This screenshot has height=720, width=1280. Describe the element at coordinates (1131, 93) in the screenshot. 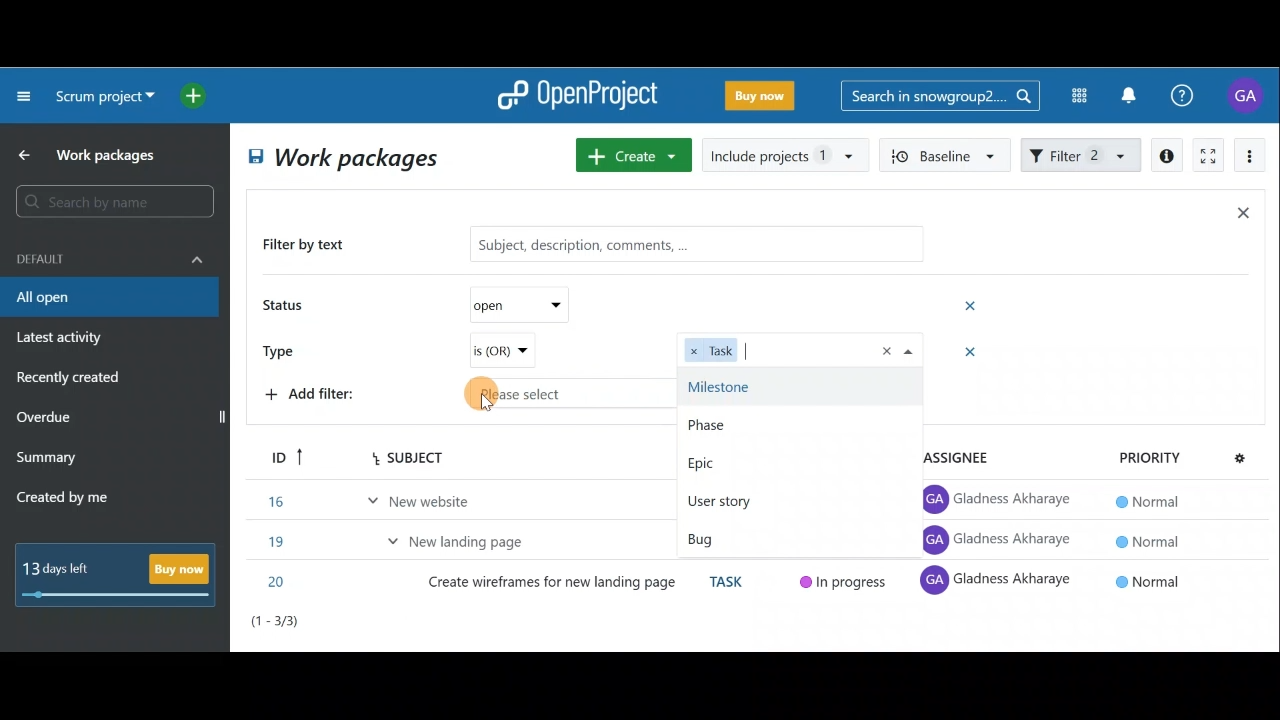

I see `Notification center` at that location.